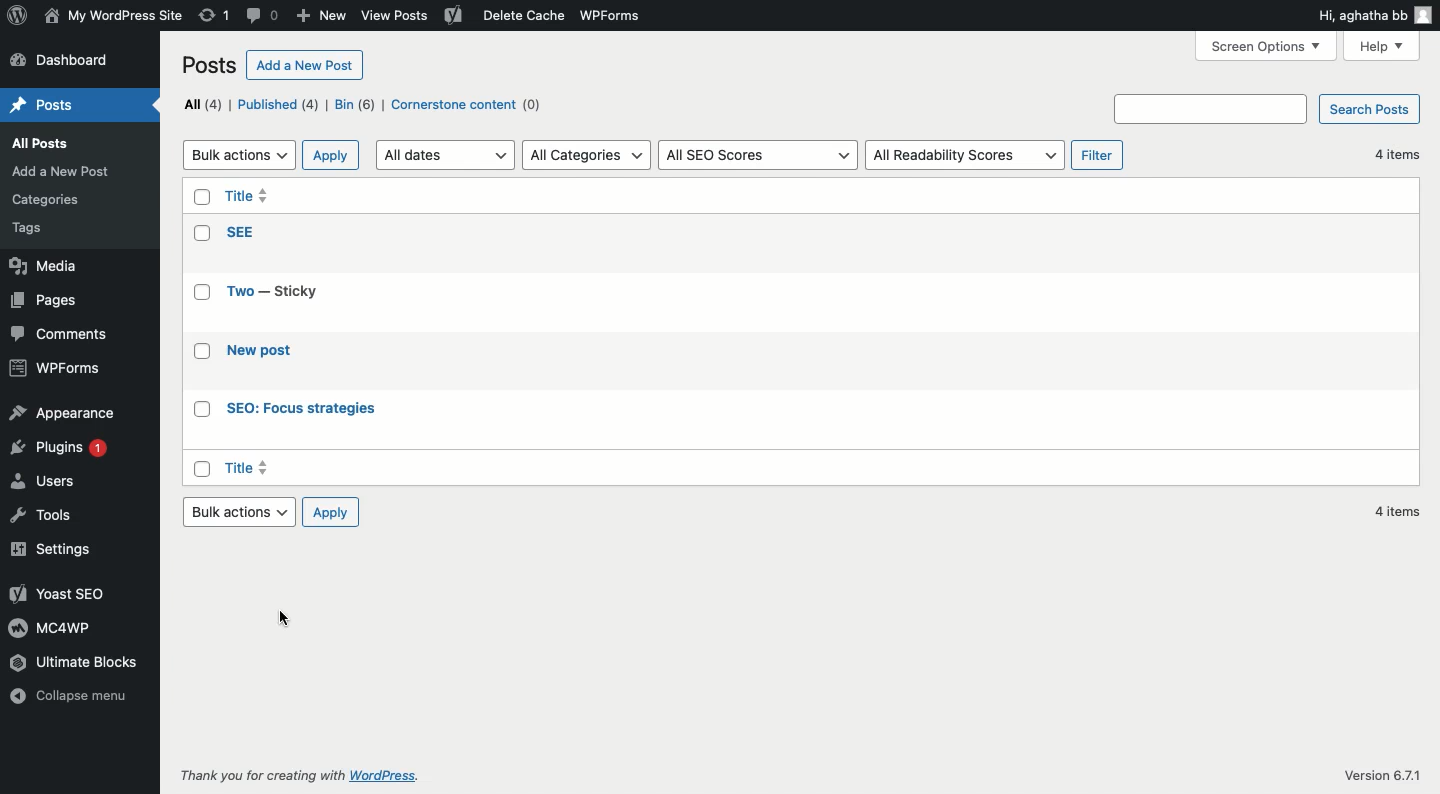  What do you see at coordinates (282, 106) in the screenshot?
I see `Published` at bounding box center [282, 106].